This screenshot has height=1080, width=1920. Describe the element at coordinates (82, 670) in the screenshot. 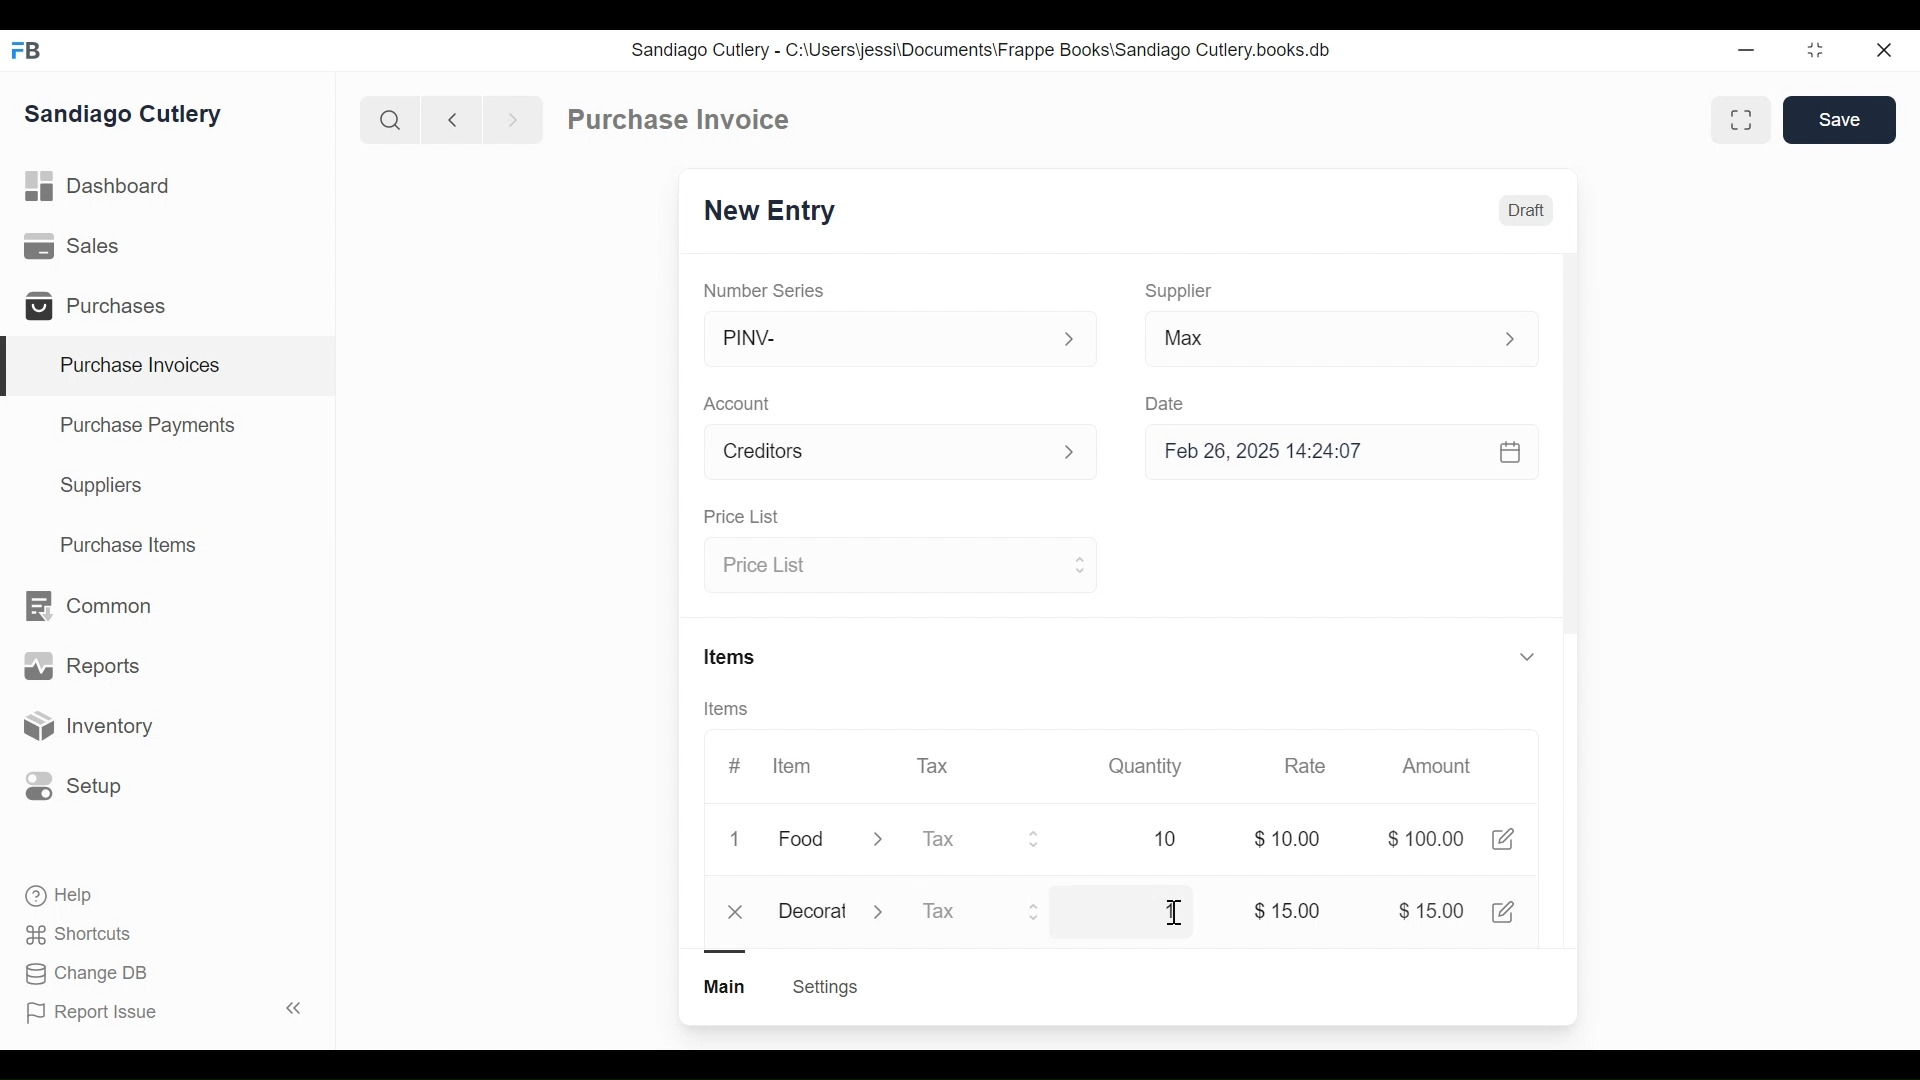

I see `Reports` at that location.